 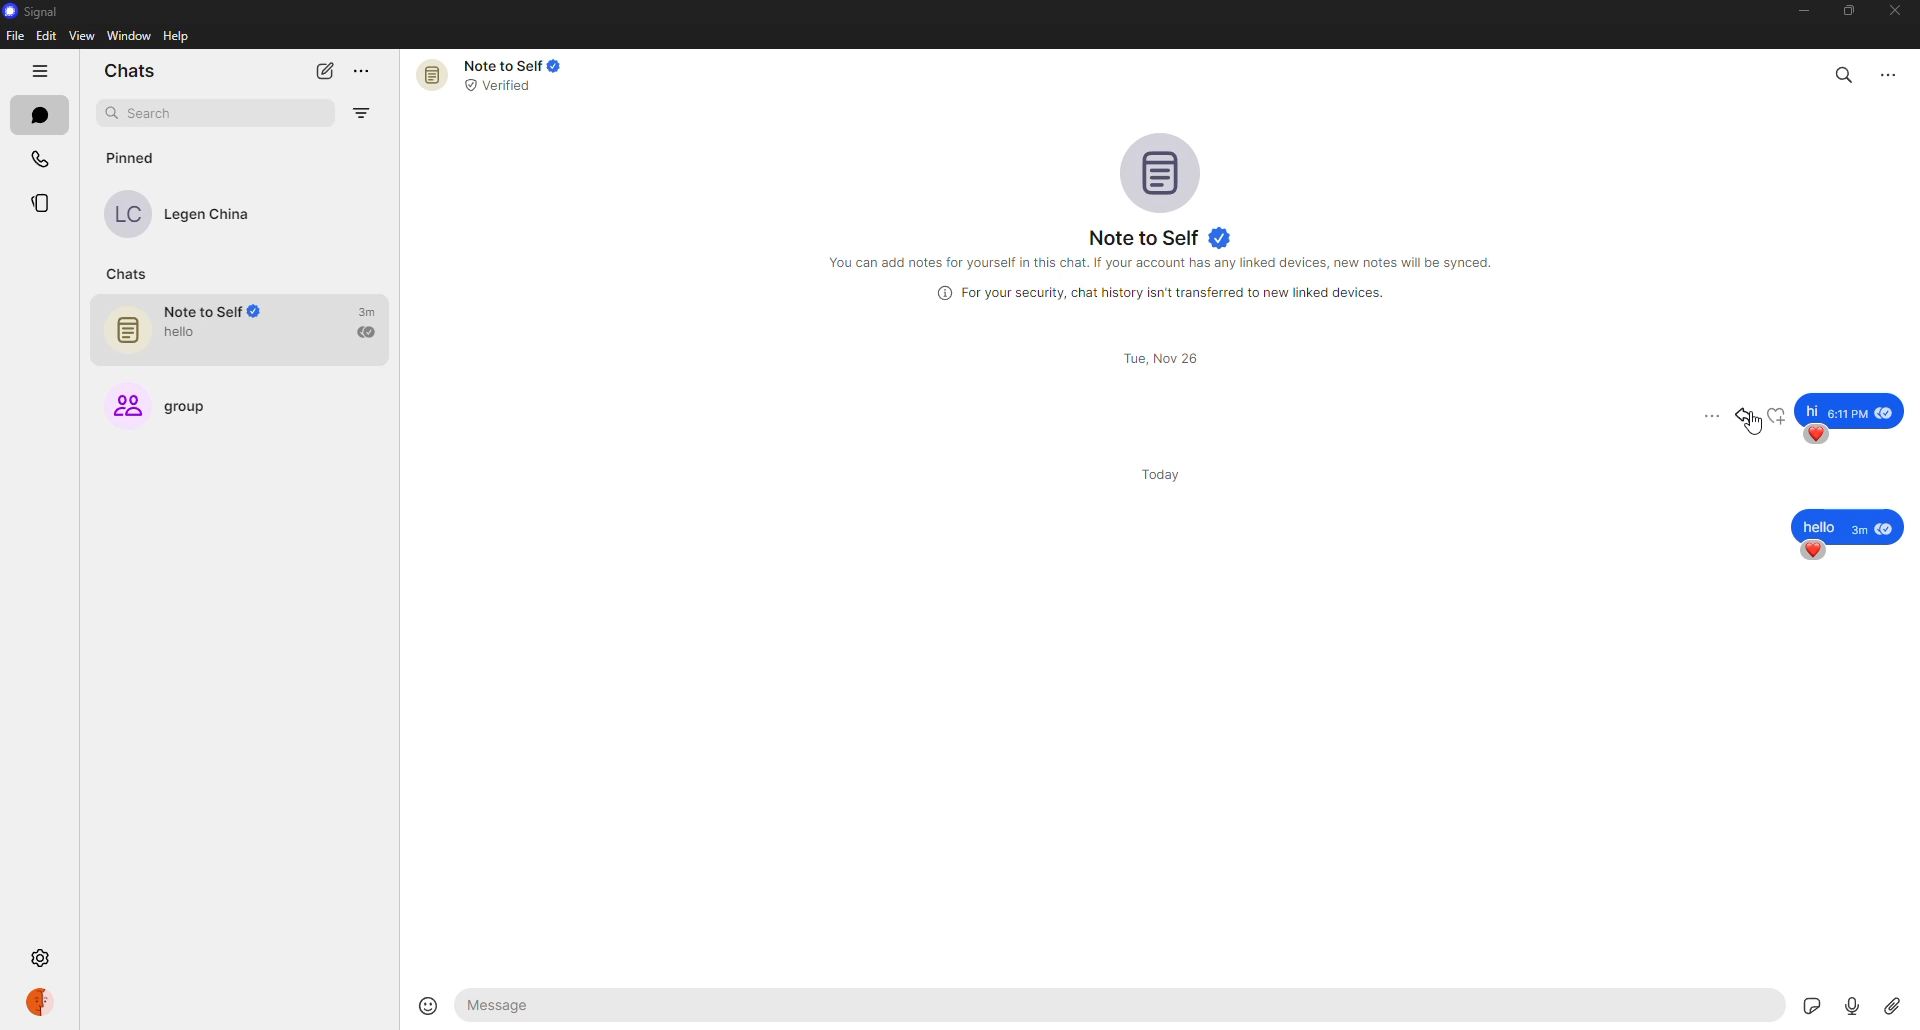 What do you see at coordinates (192, 214) in the screenshot?
I see `contact` at bounding box center [192, 214].